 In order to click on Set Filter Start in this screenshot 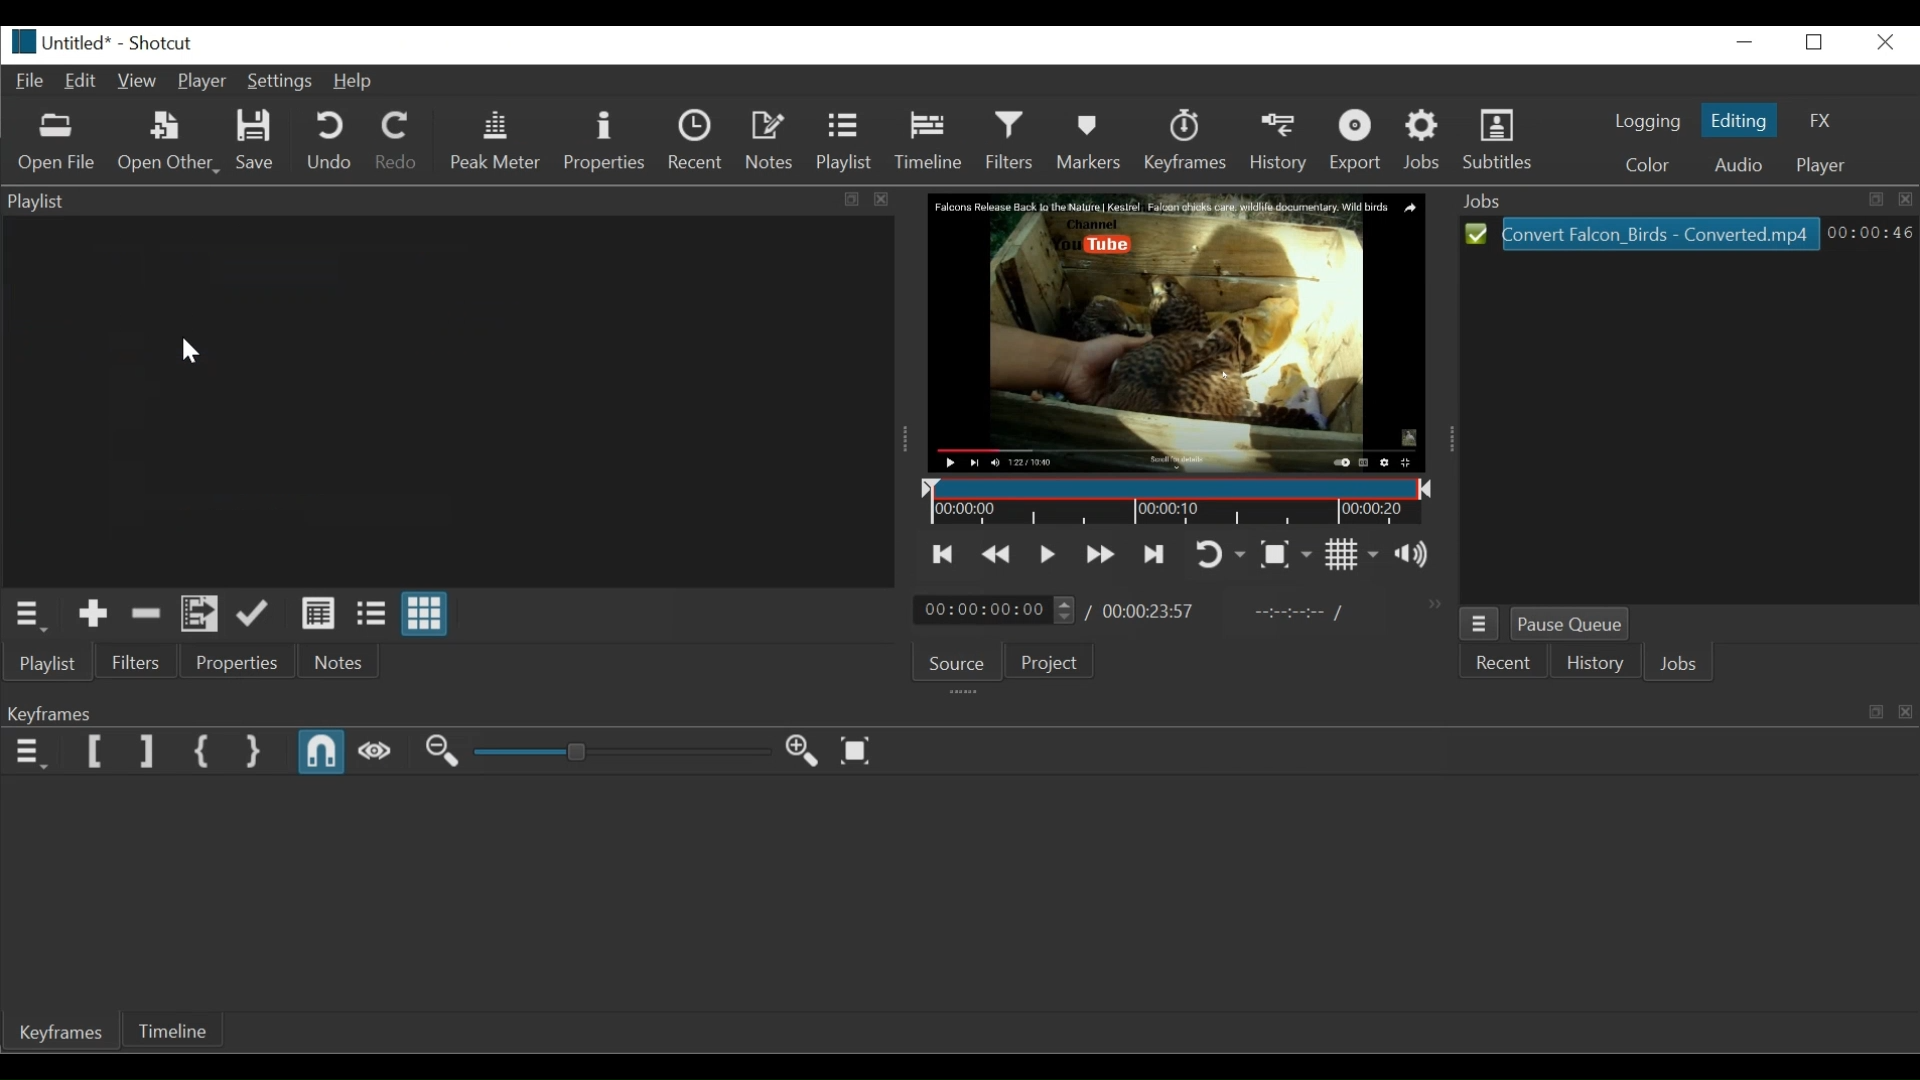, I will do `click(97, 751)`.